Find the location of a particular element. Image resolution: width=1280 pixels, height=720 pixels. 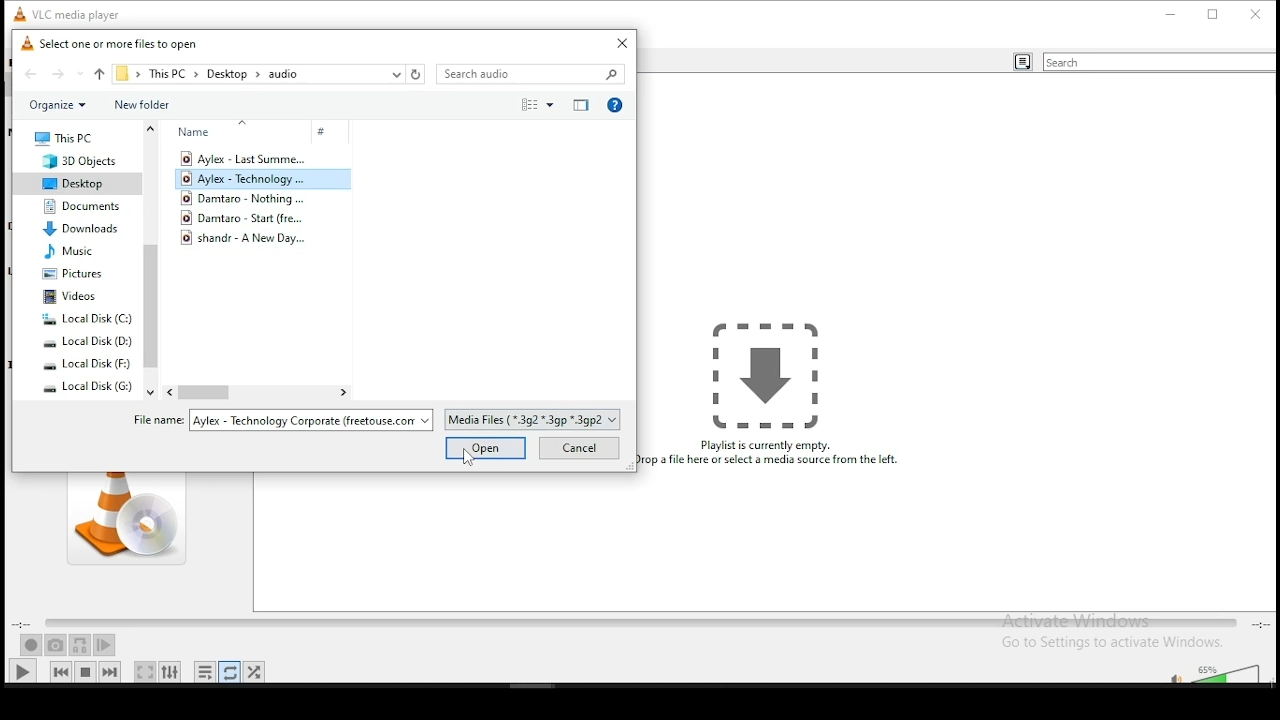

name is located at coordinates (227, 131).